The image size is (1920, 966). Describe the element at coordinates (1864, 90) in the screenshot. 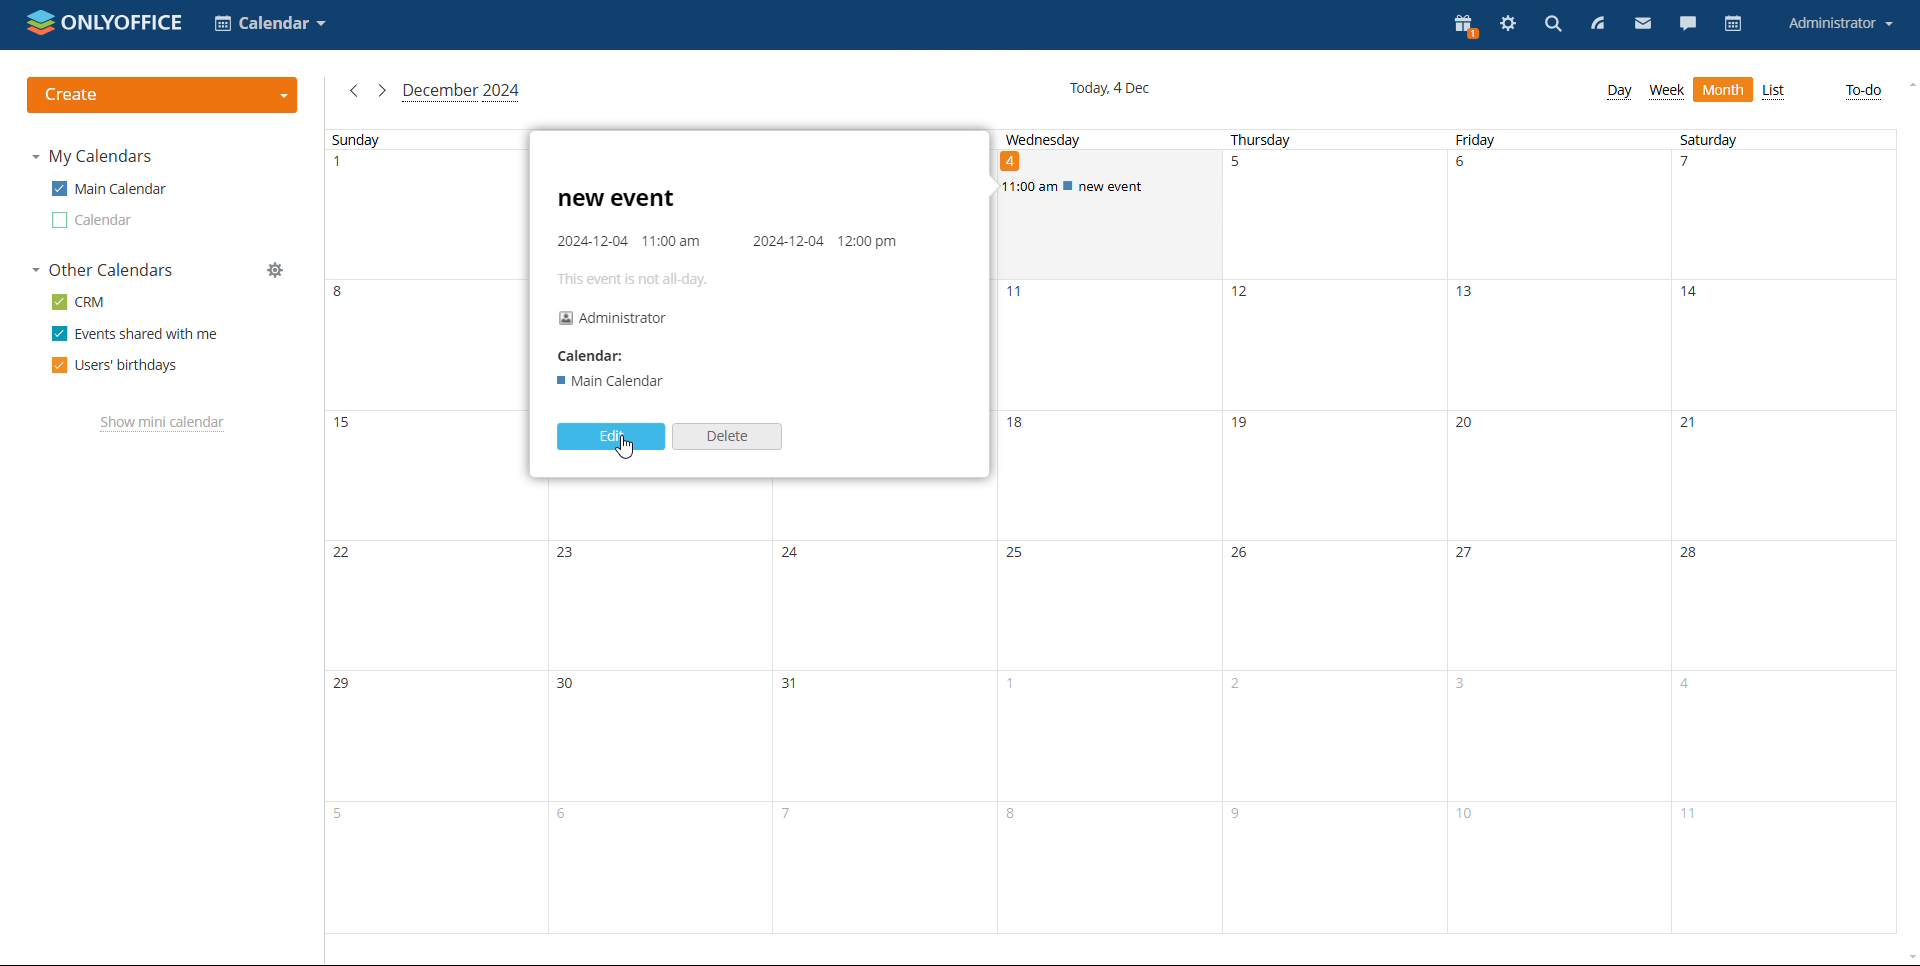

I see `to-do` at that location.